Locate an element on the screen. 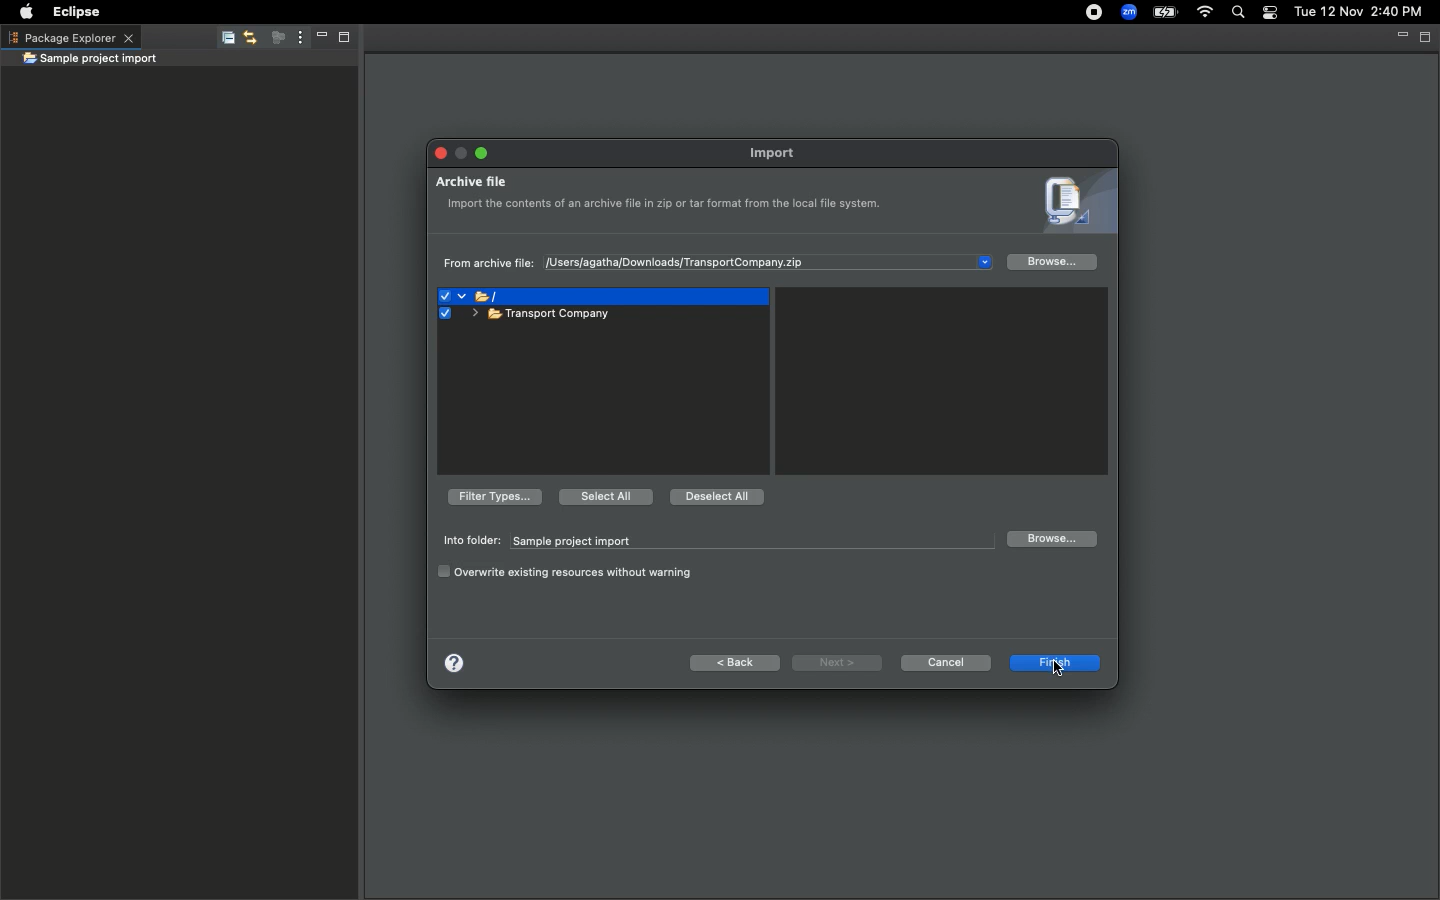  Minimize is located at coordinates (316, 39).